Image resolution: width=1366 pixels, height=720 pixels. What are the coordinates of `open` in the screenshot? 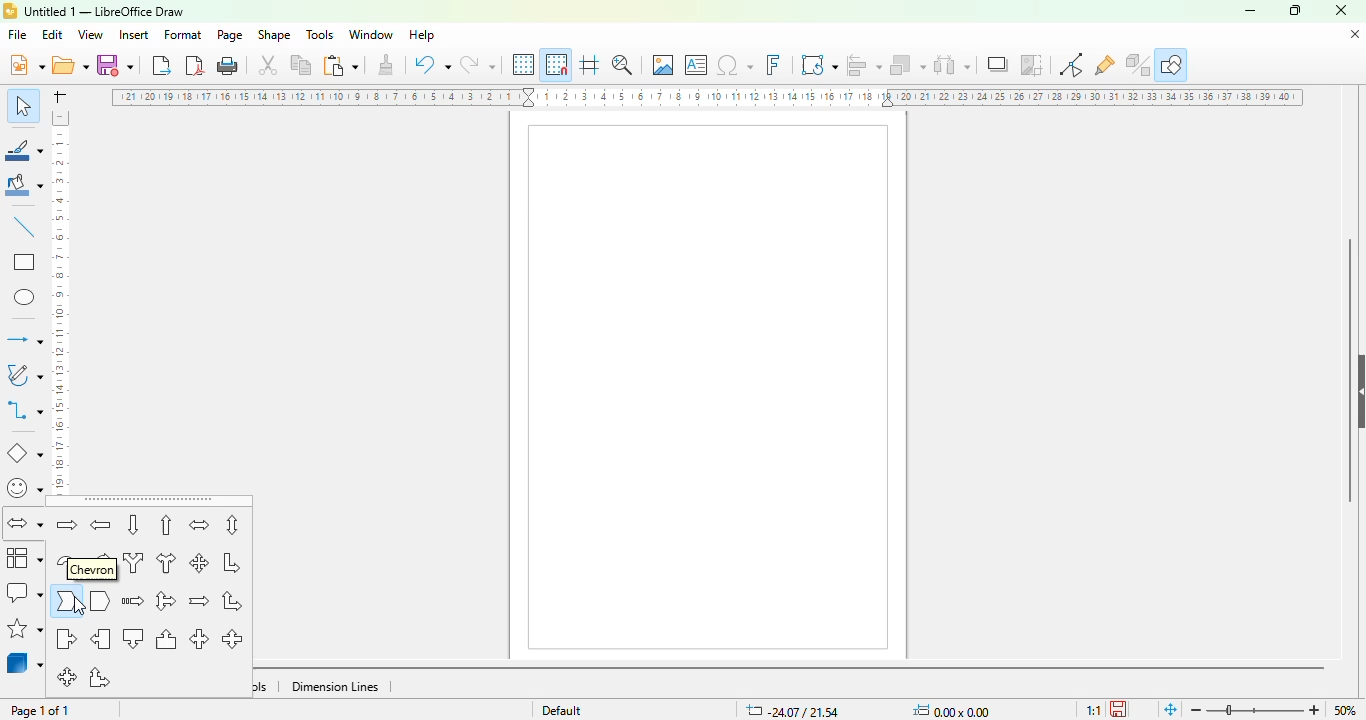 It's located at (70, 64).